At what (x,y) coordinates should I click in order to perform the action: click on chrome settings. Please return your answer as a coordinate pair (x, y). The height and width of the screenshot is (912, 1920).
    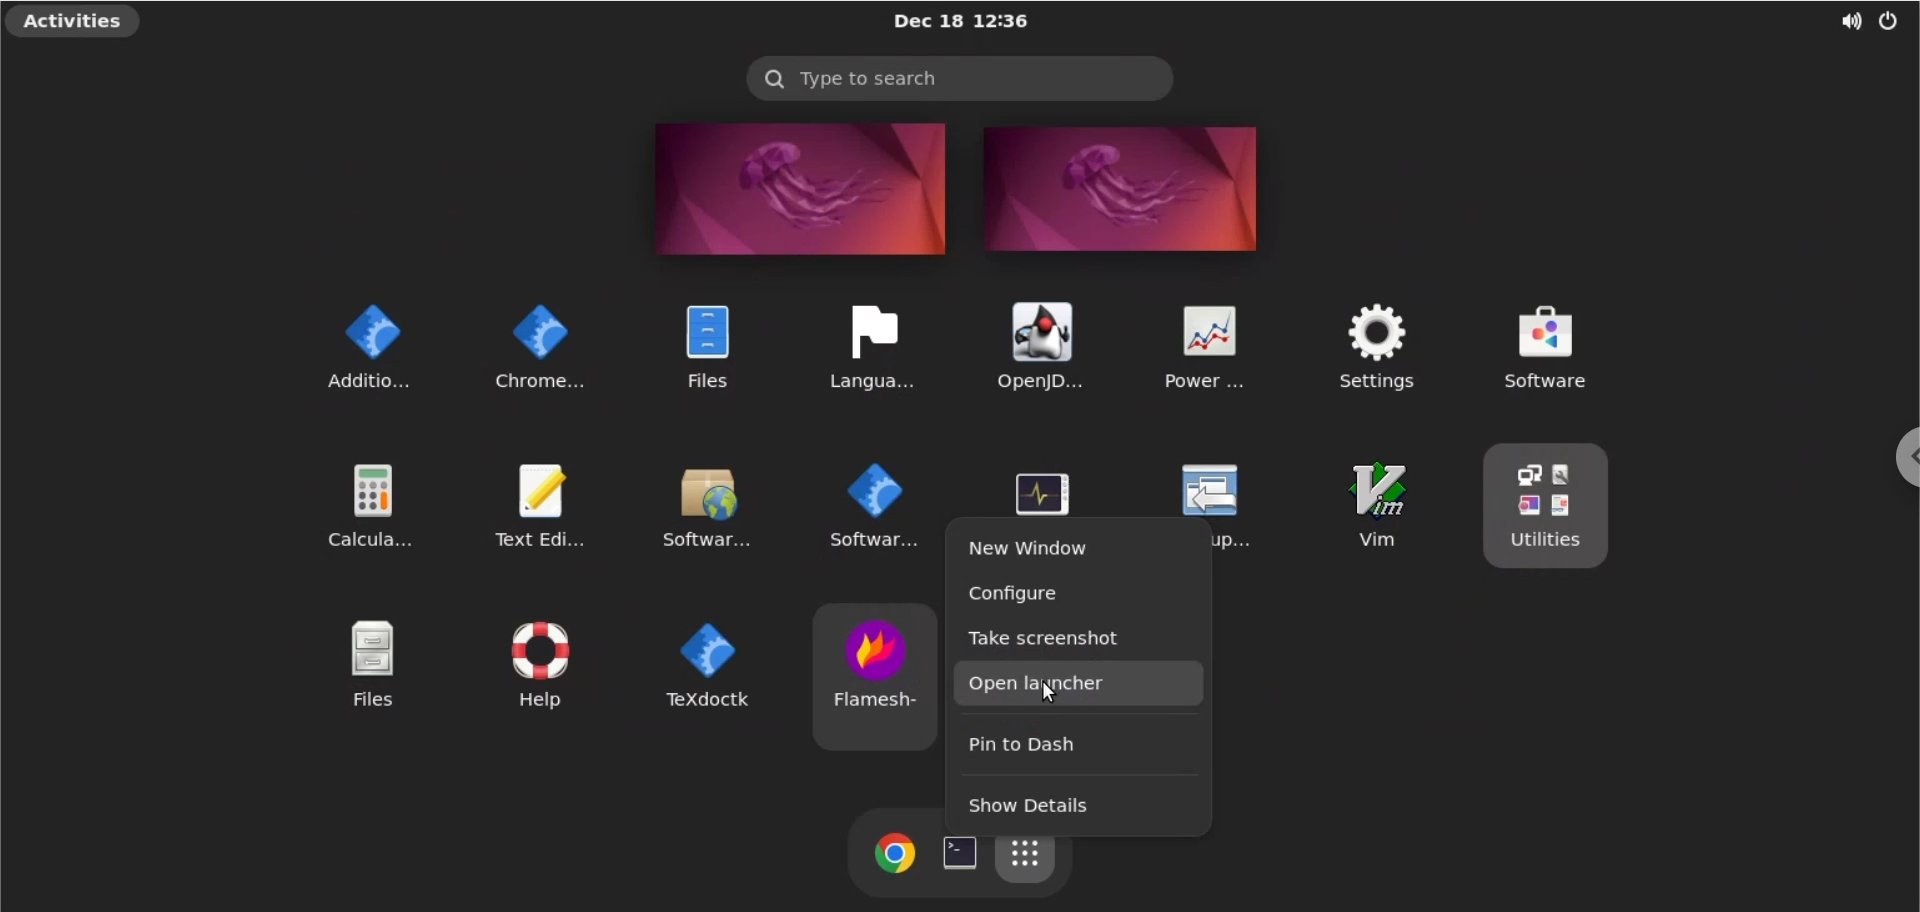
    Looking at the image, I should click on (536, 342).